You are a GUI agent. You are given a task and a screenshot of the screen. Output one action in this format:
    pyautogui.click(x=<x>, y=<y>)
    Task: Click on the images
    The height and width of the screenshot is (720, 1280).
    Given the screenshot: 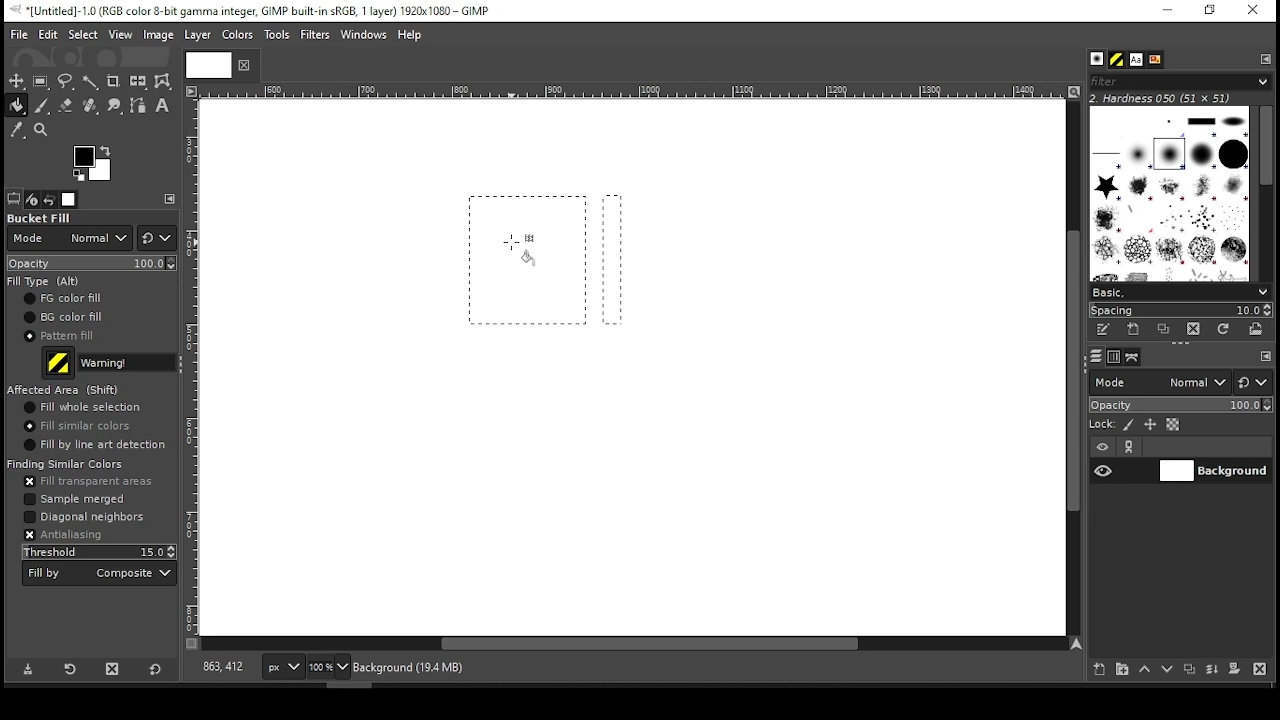 What is the action you would take?
    pyautogui.click(x=70, y=200)
    